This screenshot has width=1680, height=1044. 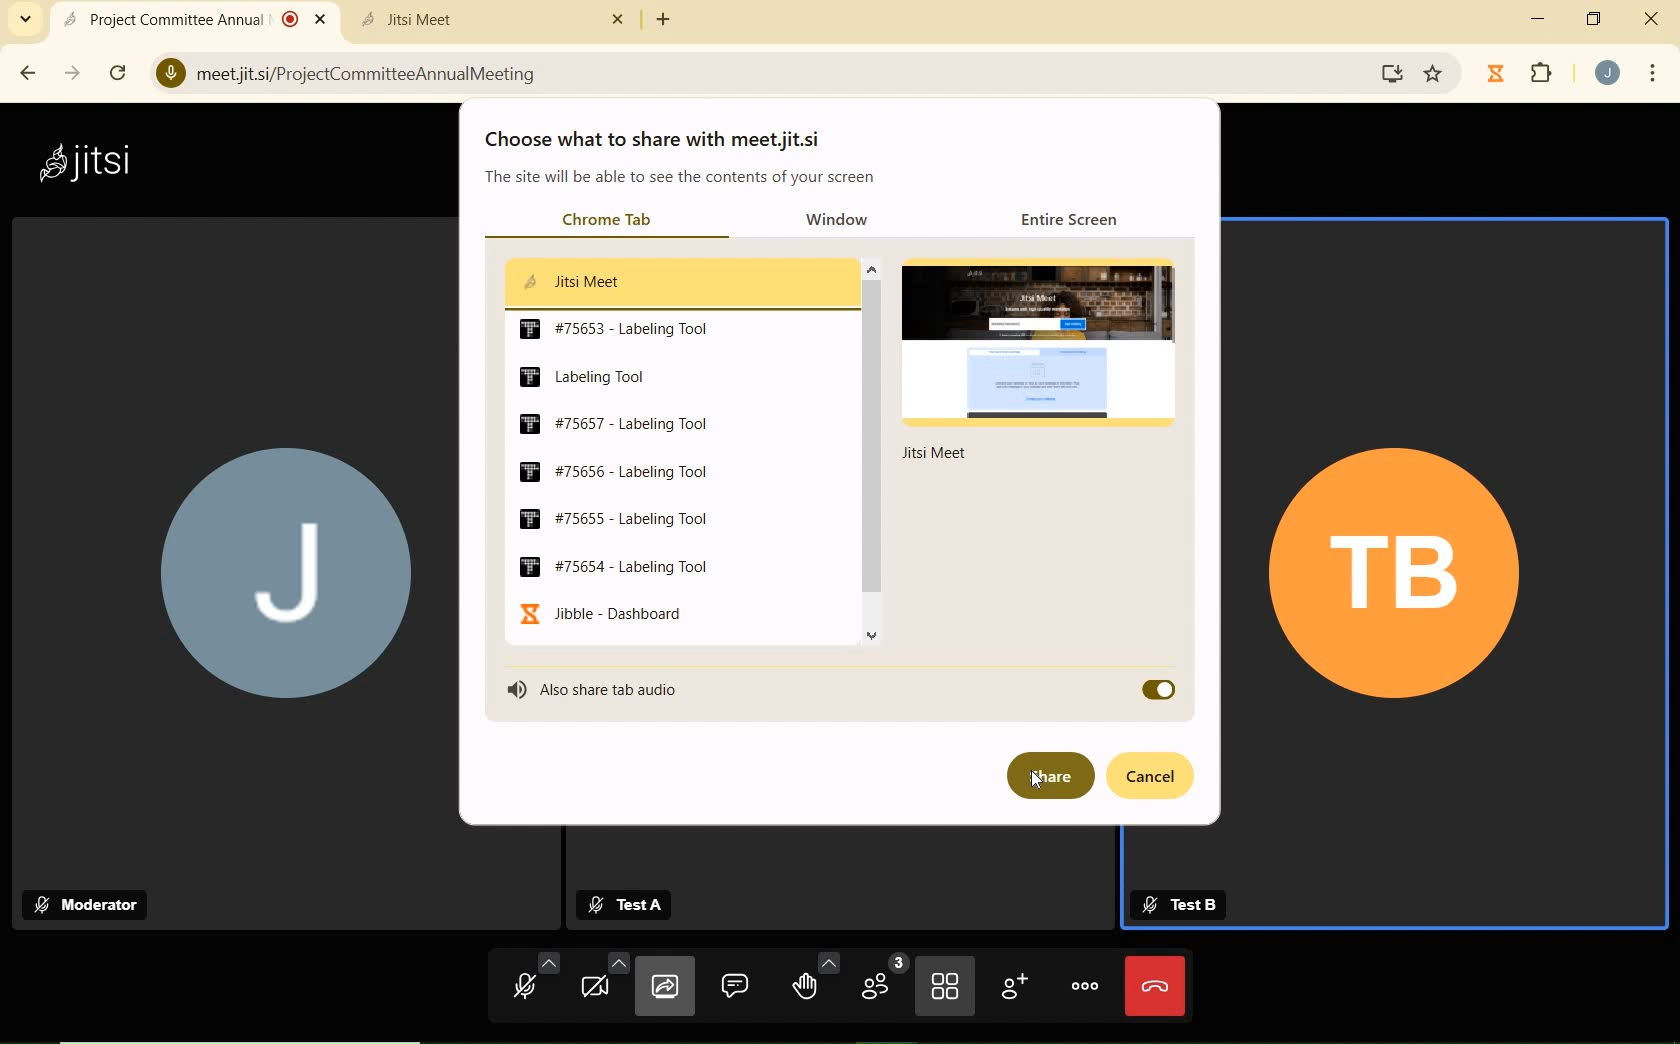 What do you see at coordinates (945, 989) in the screenshot?
I see `toggle tile view` at bounding box center [945, 989].